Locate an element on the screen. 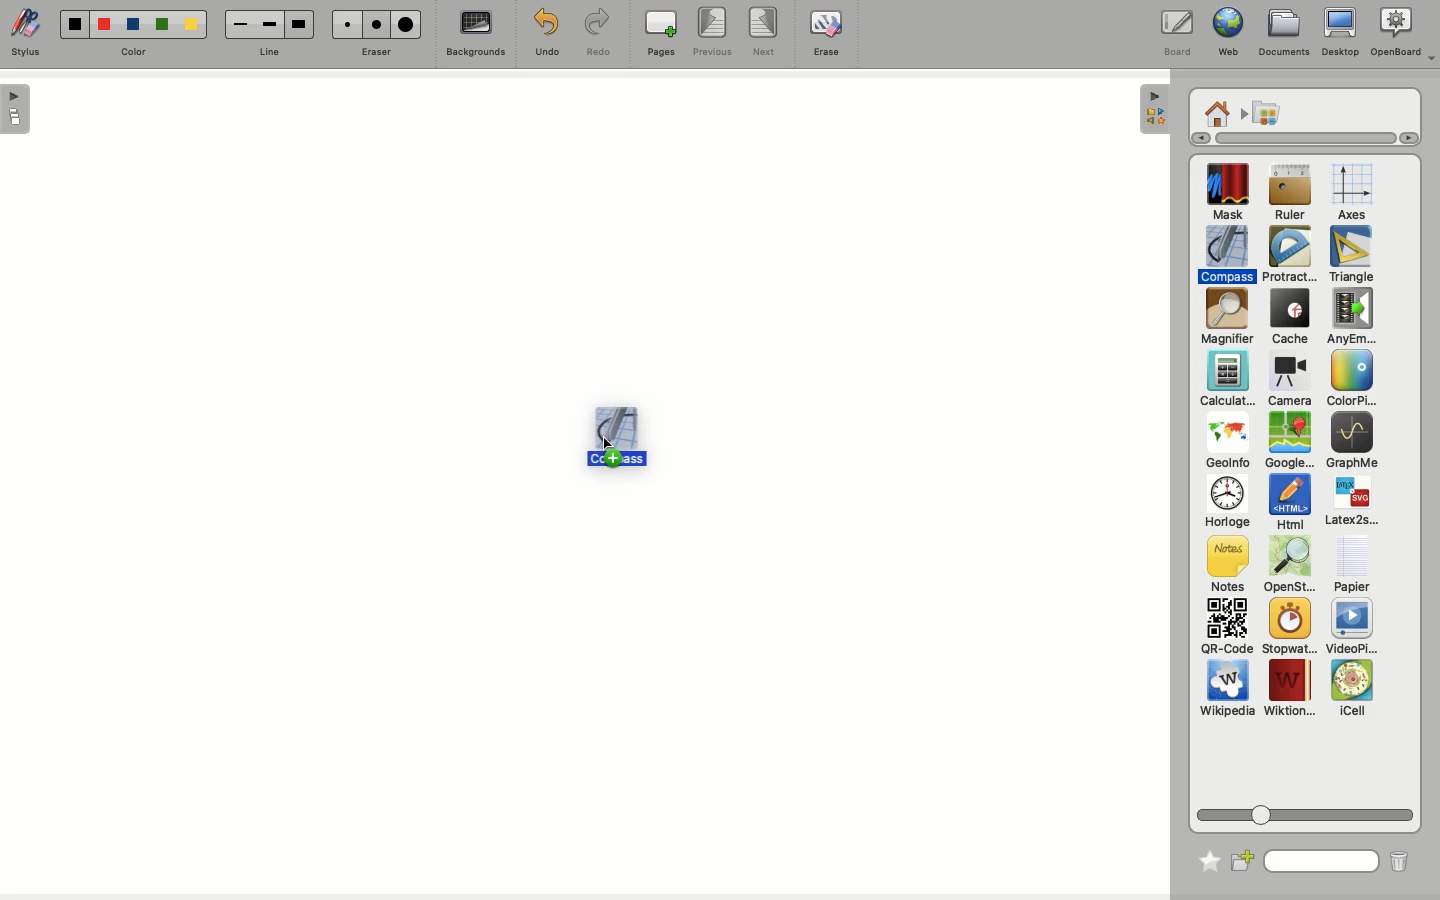 The width and height of the screenshot is (1440, 900). eraser3 is located at coordinates (407, 25).